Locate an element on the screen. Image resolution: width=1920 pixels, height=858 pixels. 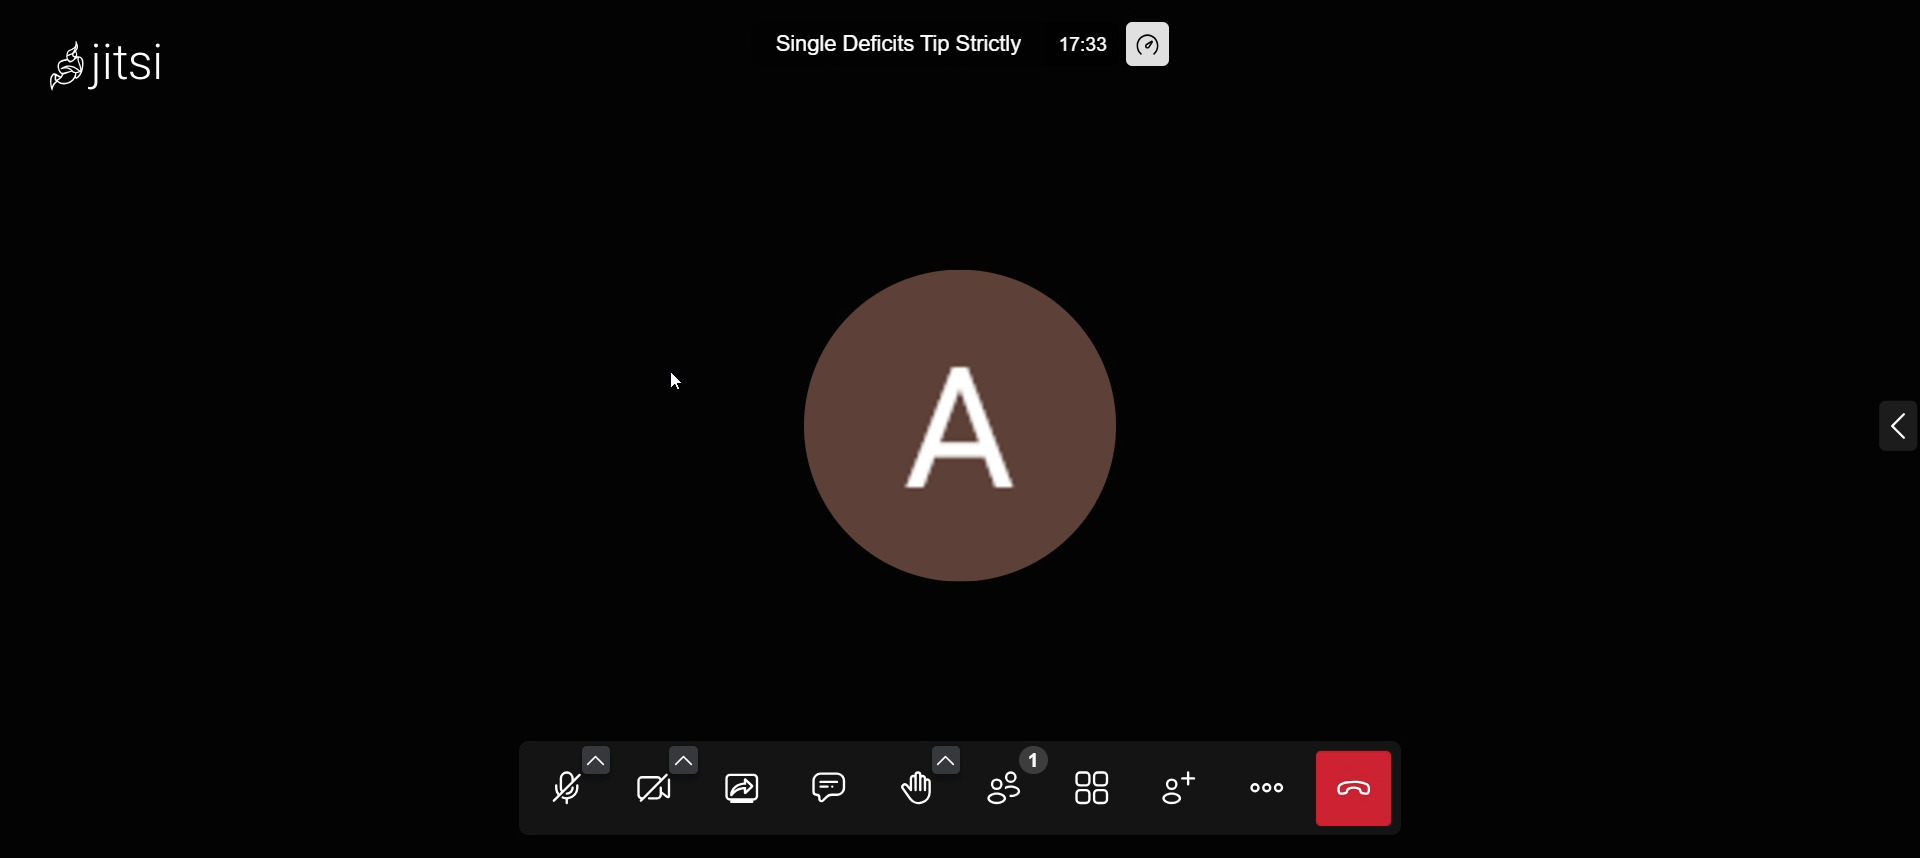
jitsi logo is located at coordinates (55, 64).